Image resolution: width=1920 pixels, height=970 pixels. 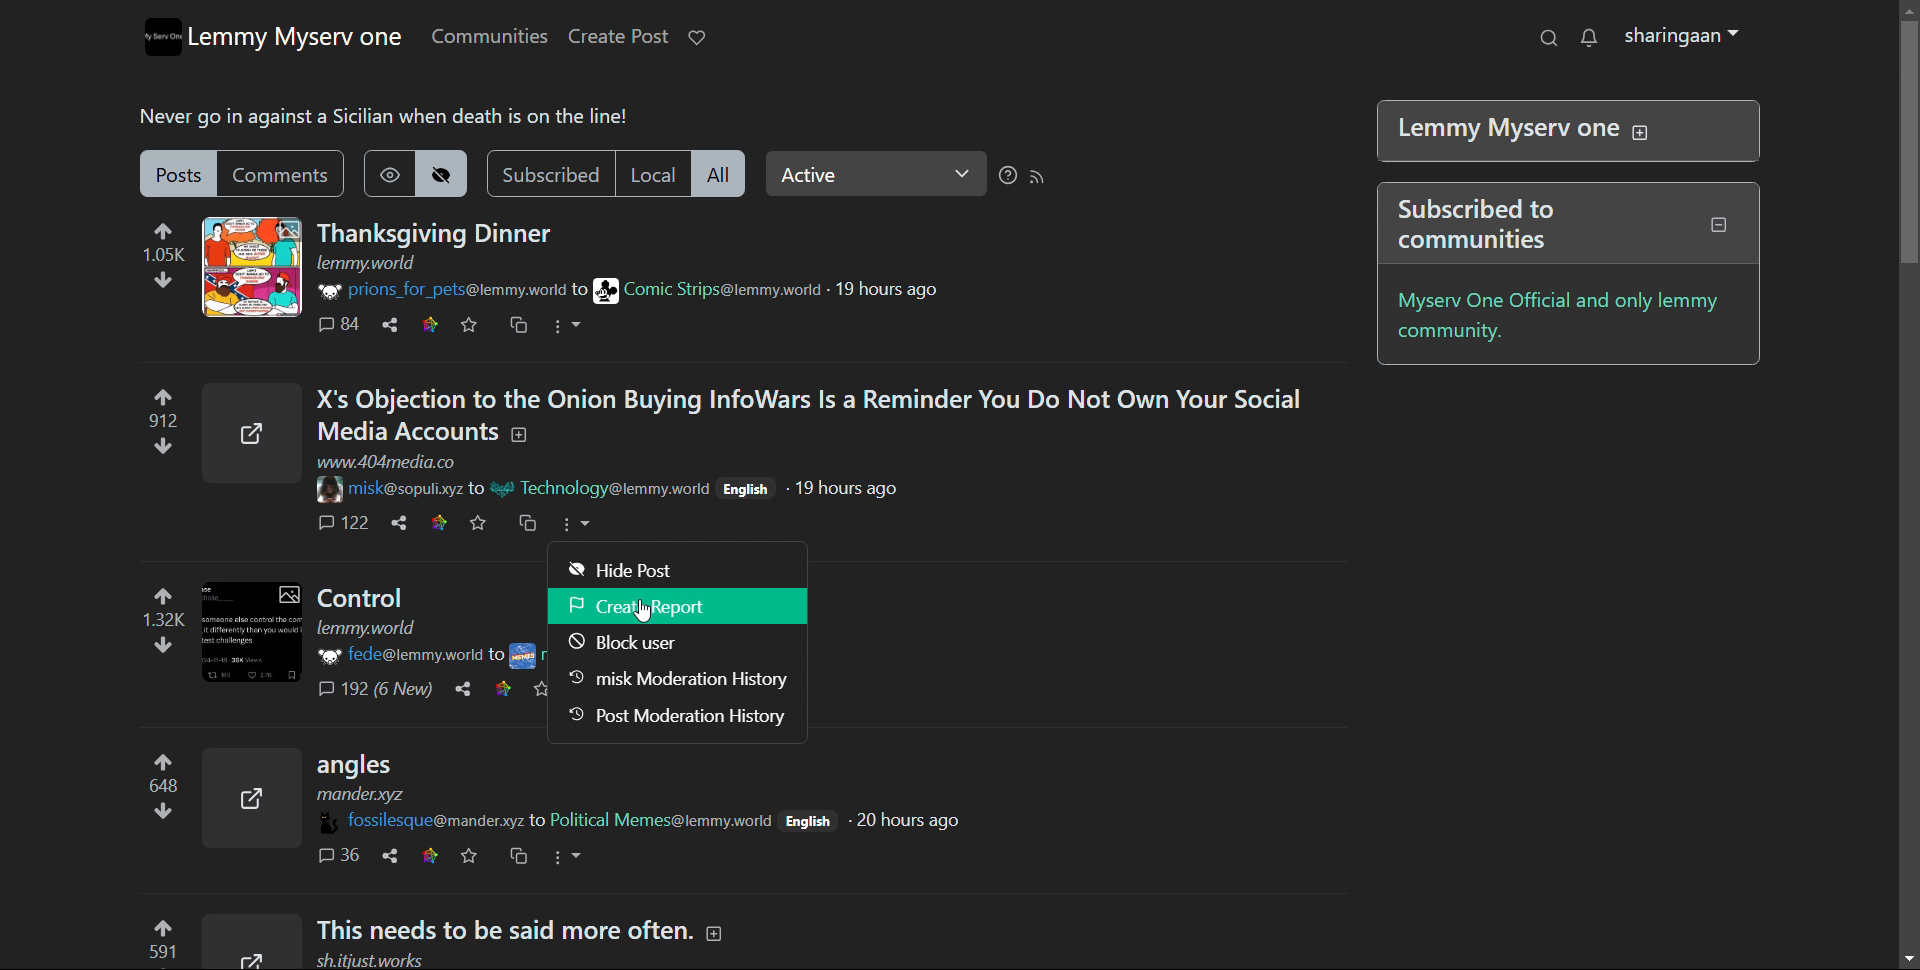 What do you see at coordinates (462, 691) in the screenshot?
I see `share` at bounding box center [462, 691].